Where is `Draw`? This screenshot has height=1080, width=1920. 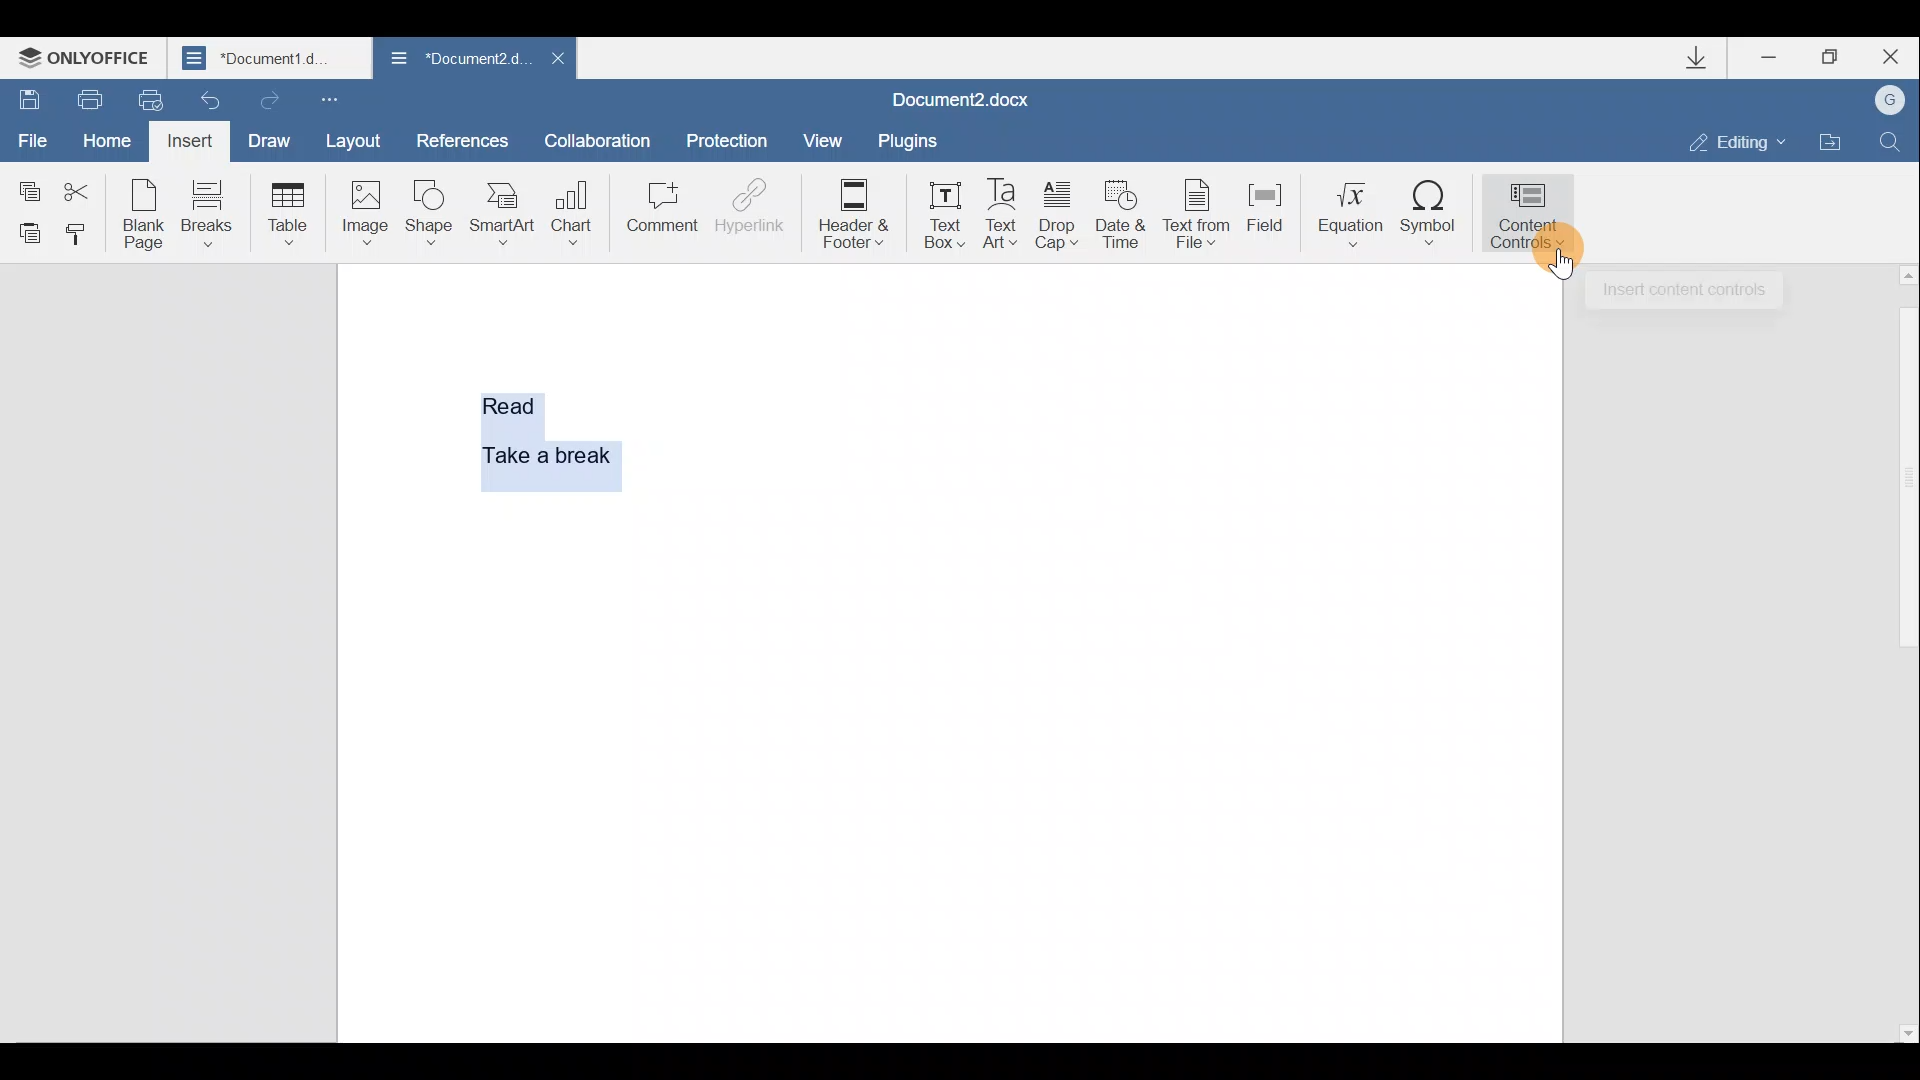 Draw is located at coordinates (272, 139).